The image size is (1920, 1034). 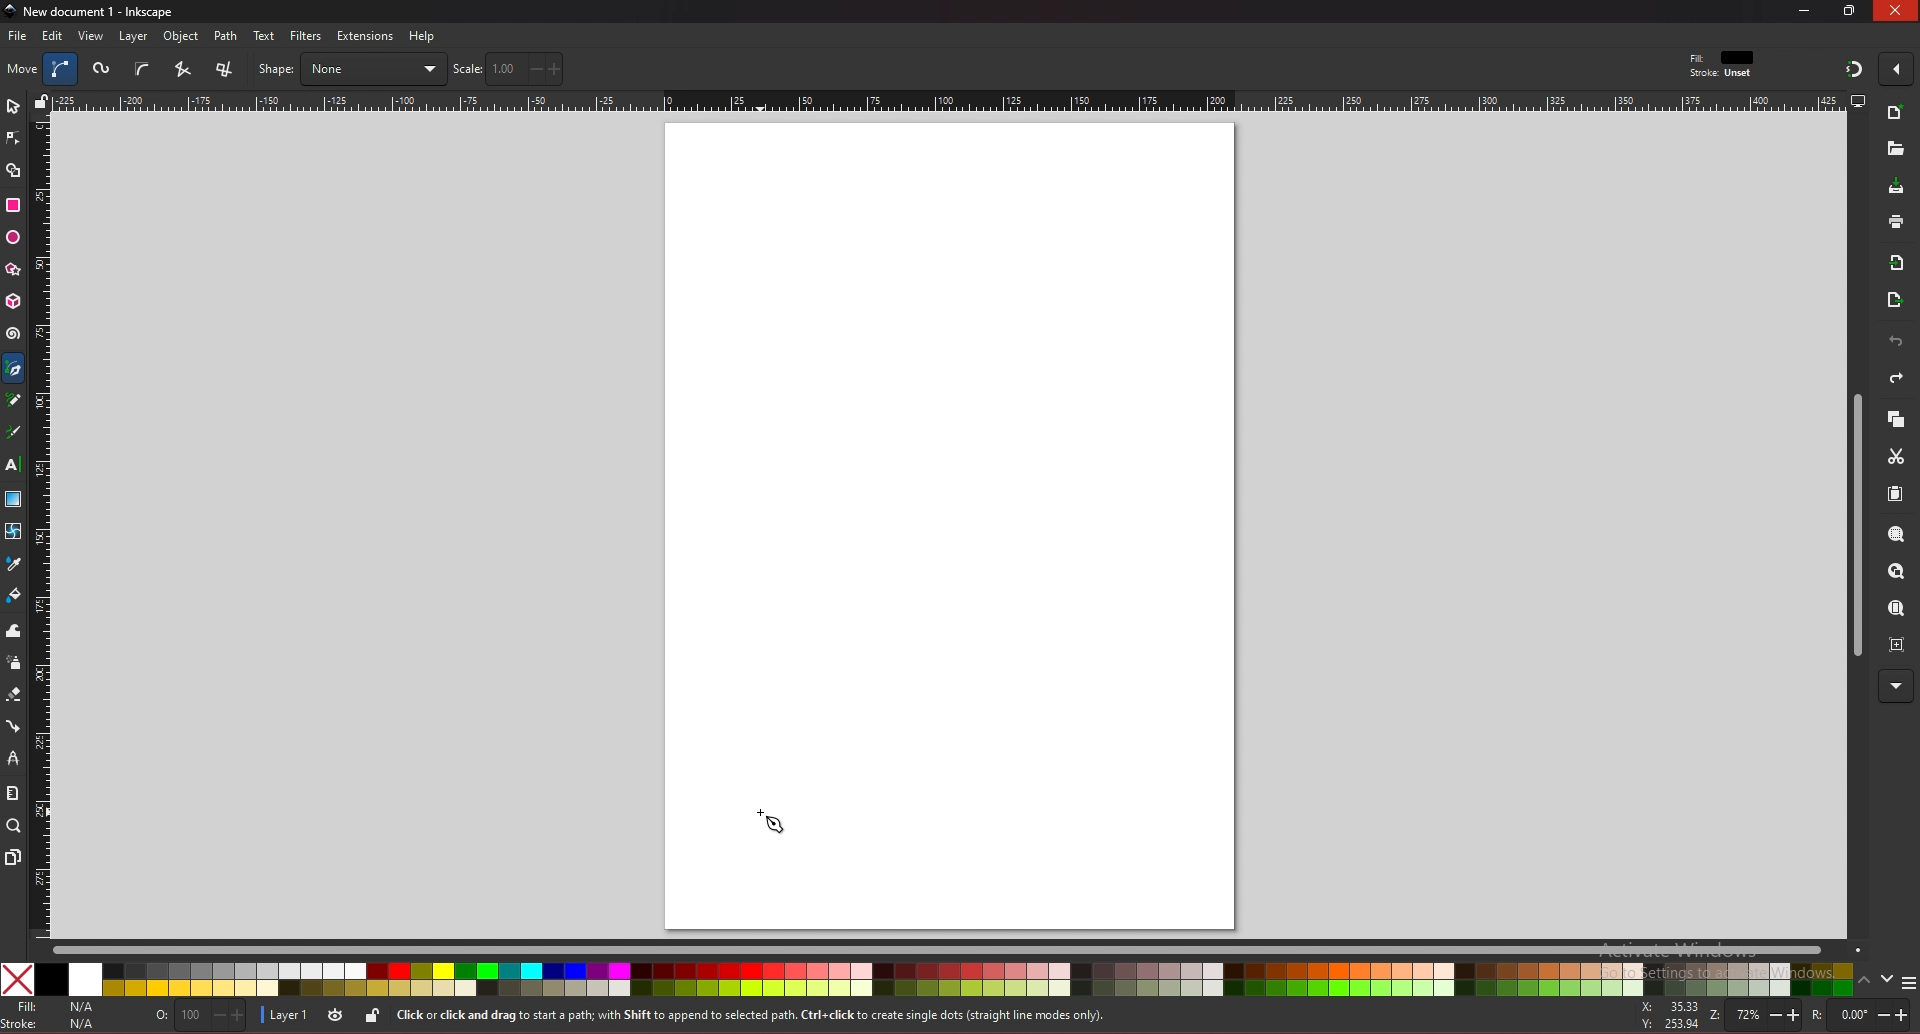 What do you see at coordinates (372, 1015) in the screenshot?
I see `lock` at bounding box center [372, 1015].